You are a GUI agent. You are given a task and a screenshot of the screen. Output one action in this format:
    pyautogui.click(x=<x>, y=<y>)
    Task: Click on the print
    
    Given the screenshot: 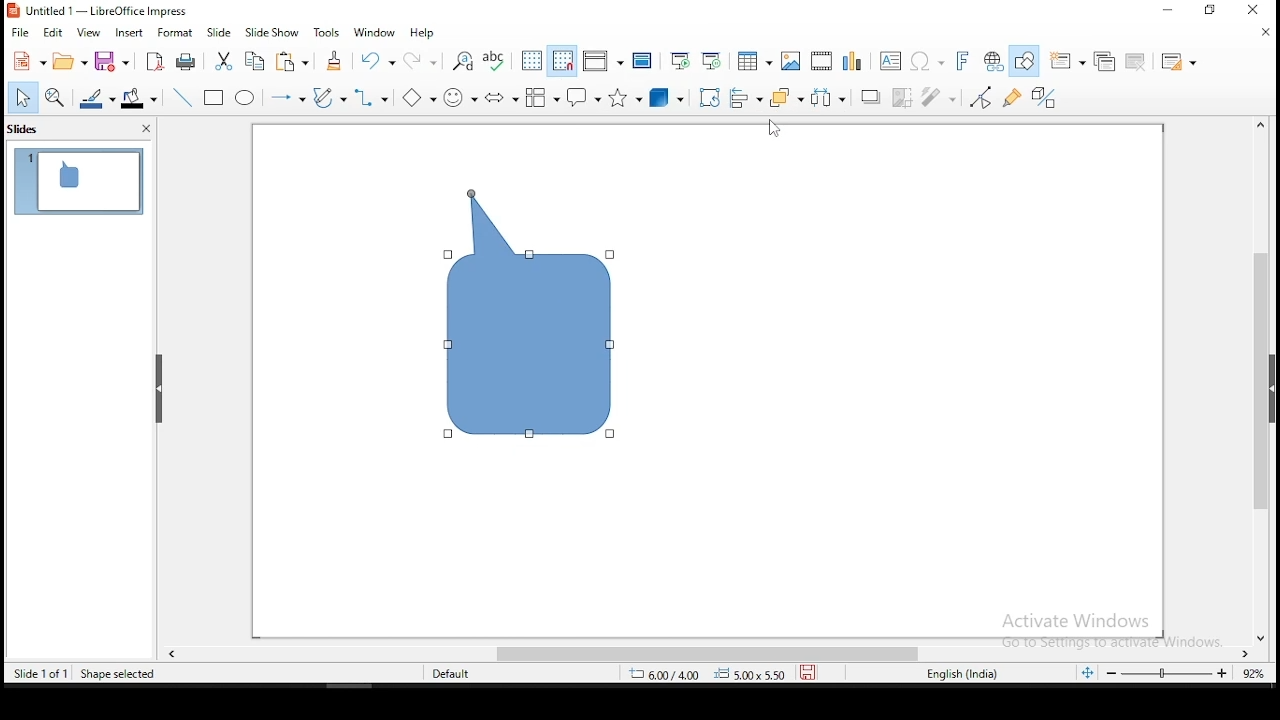 What is the action you would take?
    pyautogui.click(x=183, y=62)
    